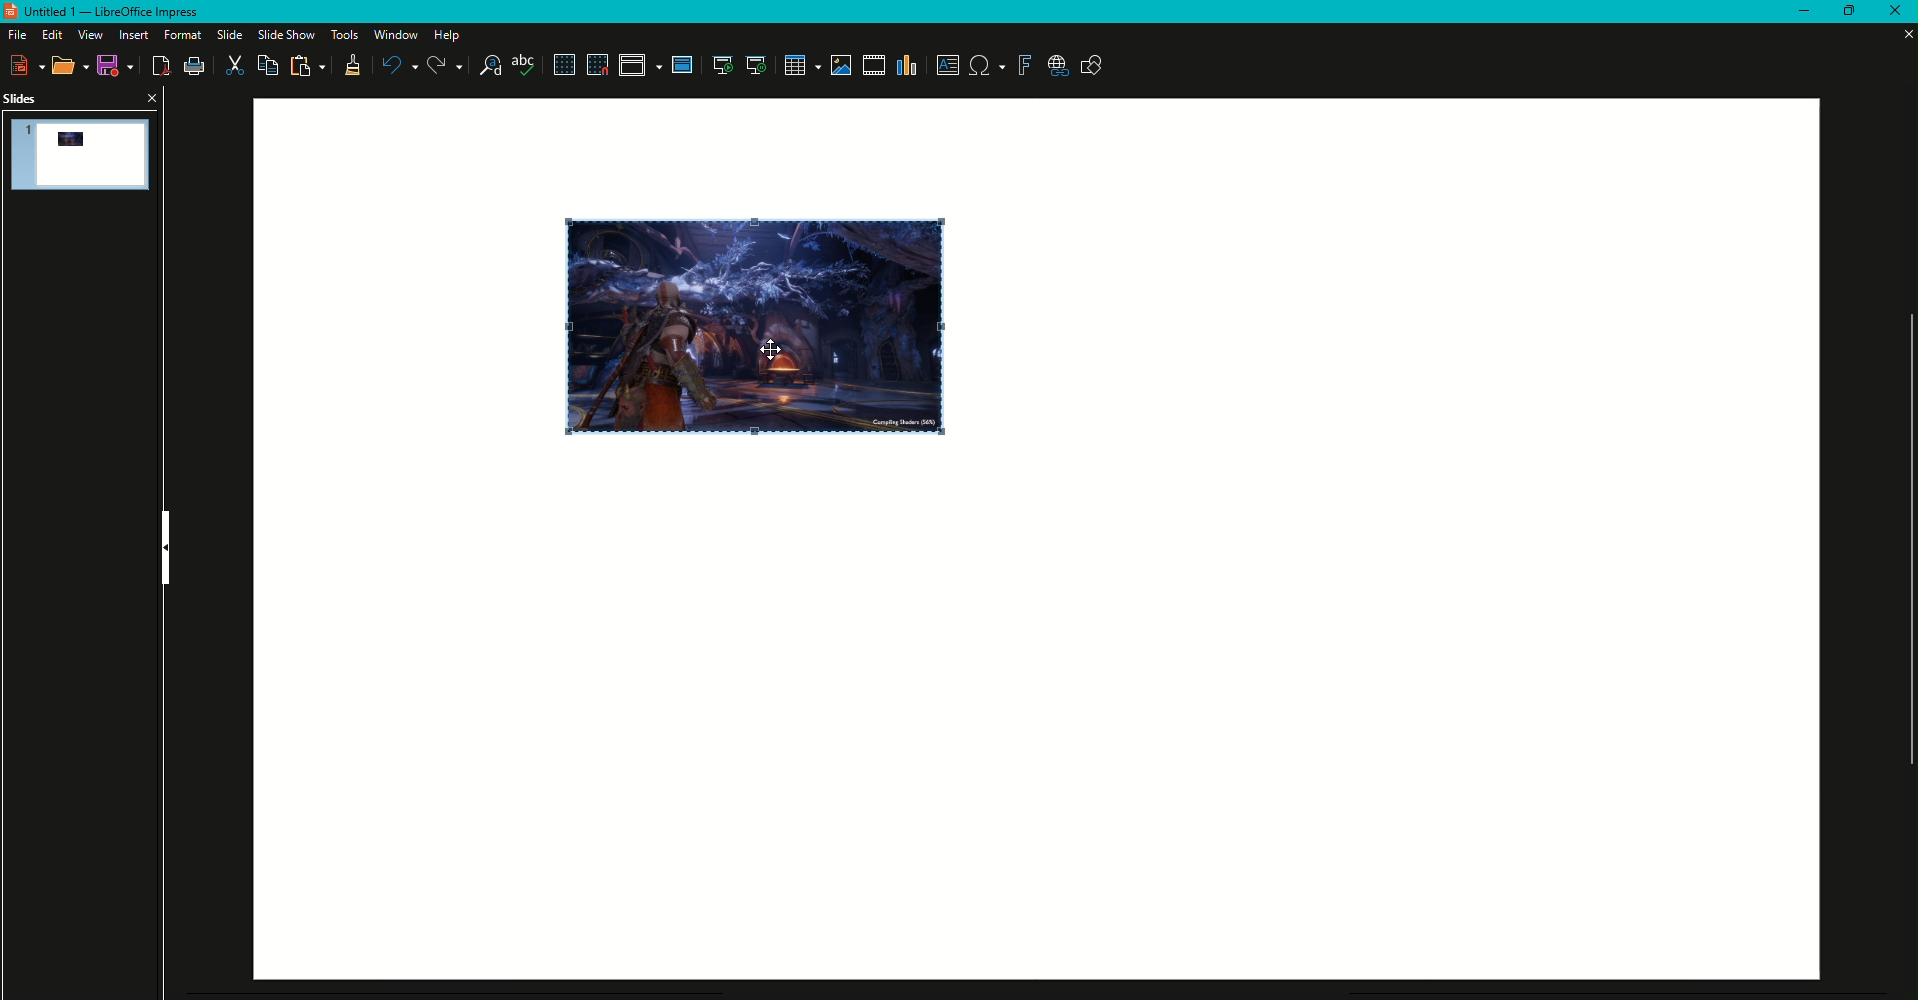 The height and width of the screenshot is (1000, 1918). What do you see at coordinates (445, 66) in the screenshot?
I see `Redo` at bounding box center [445, 66].